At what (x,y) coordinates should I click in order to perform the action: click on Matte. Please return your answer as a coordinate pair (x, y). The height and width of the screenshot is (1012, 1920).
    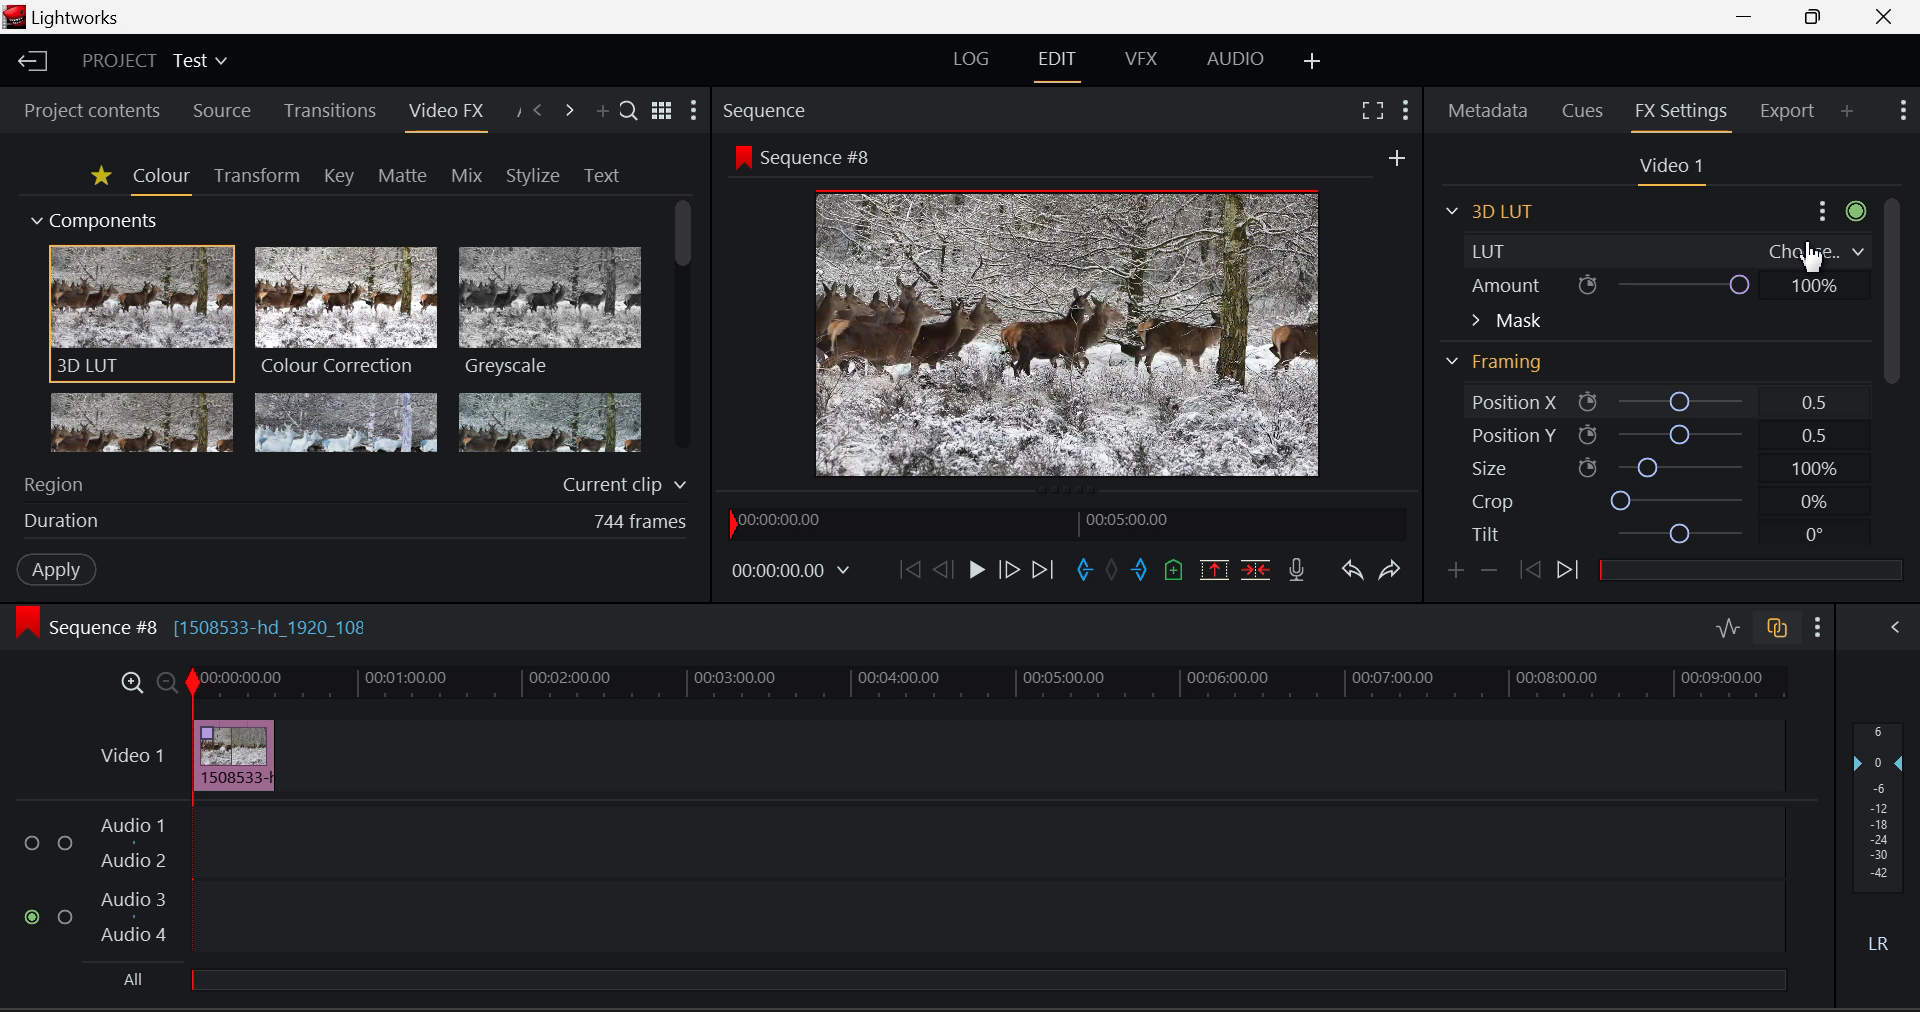
    Looking at the image, I should click on (398, 173).